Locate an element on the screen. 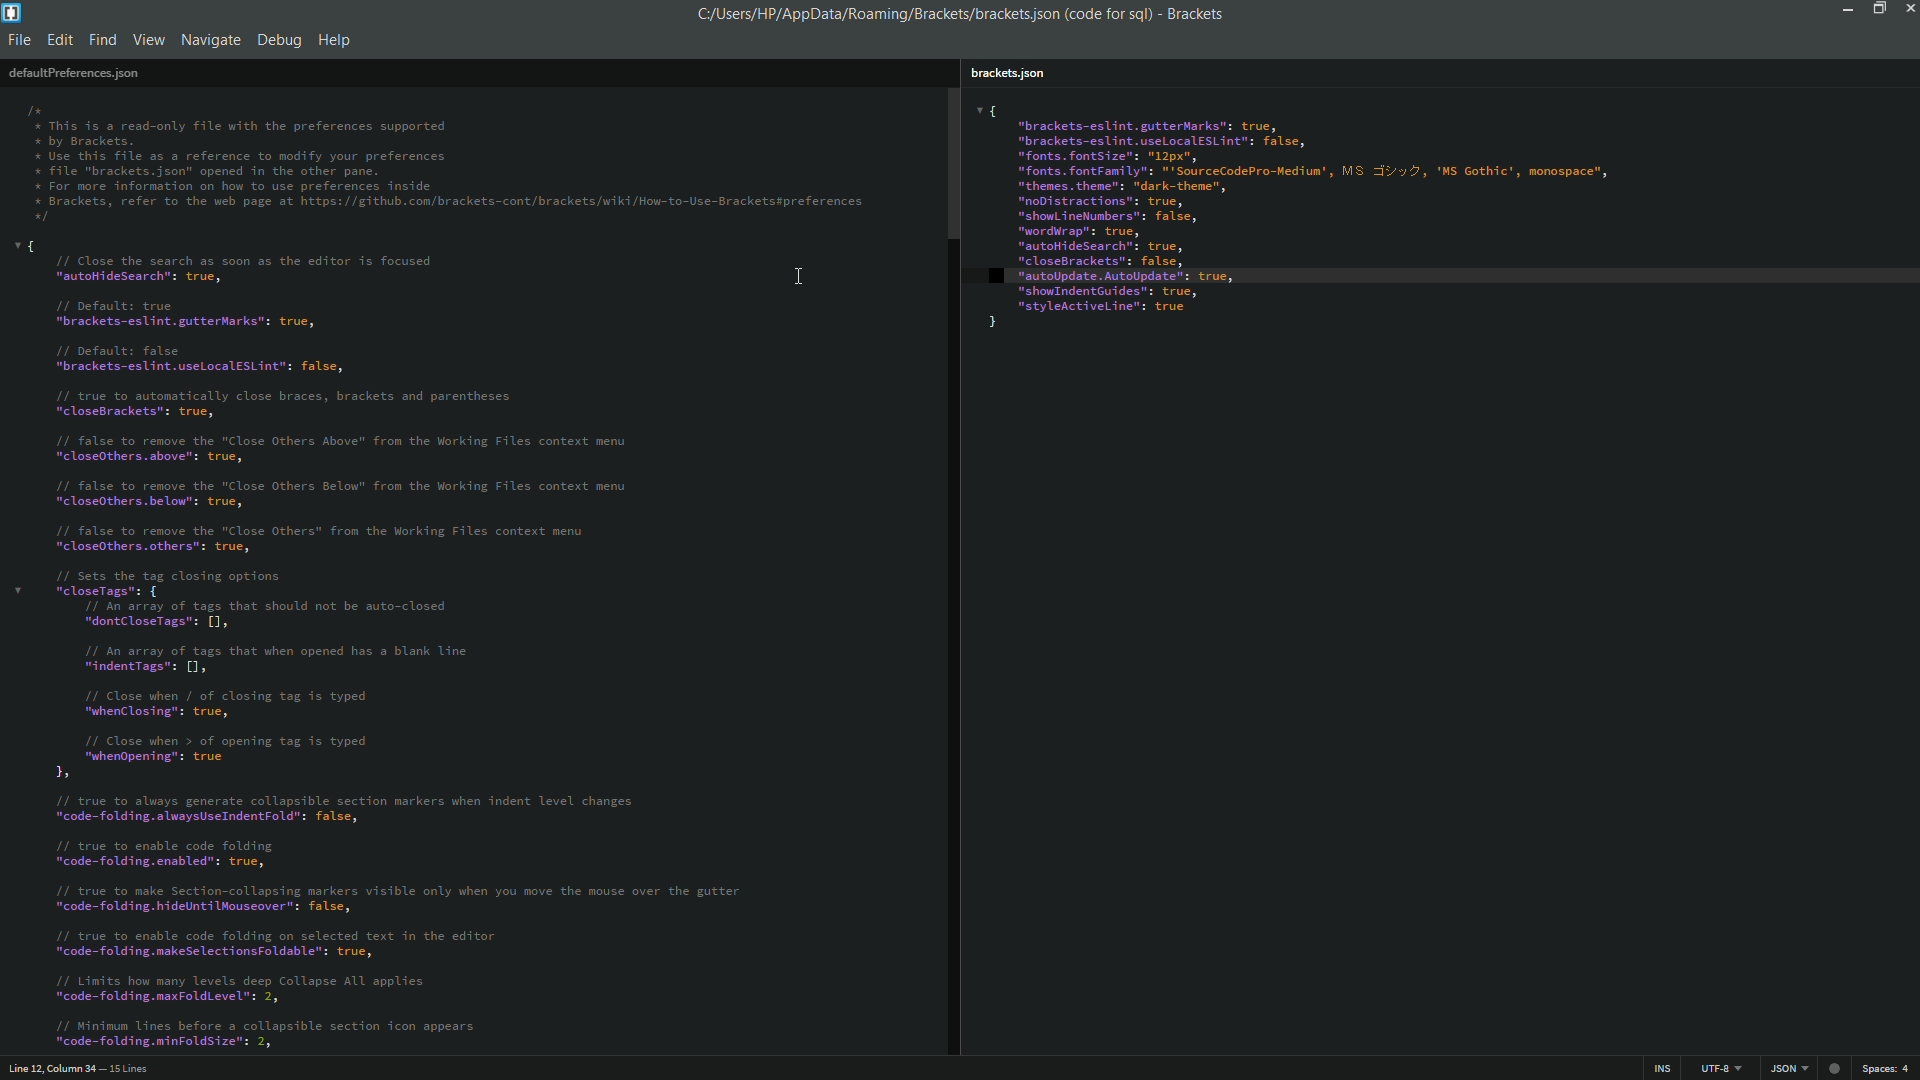  defaultpreferences.json is located at coordinates (73, 72).